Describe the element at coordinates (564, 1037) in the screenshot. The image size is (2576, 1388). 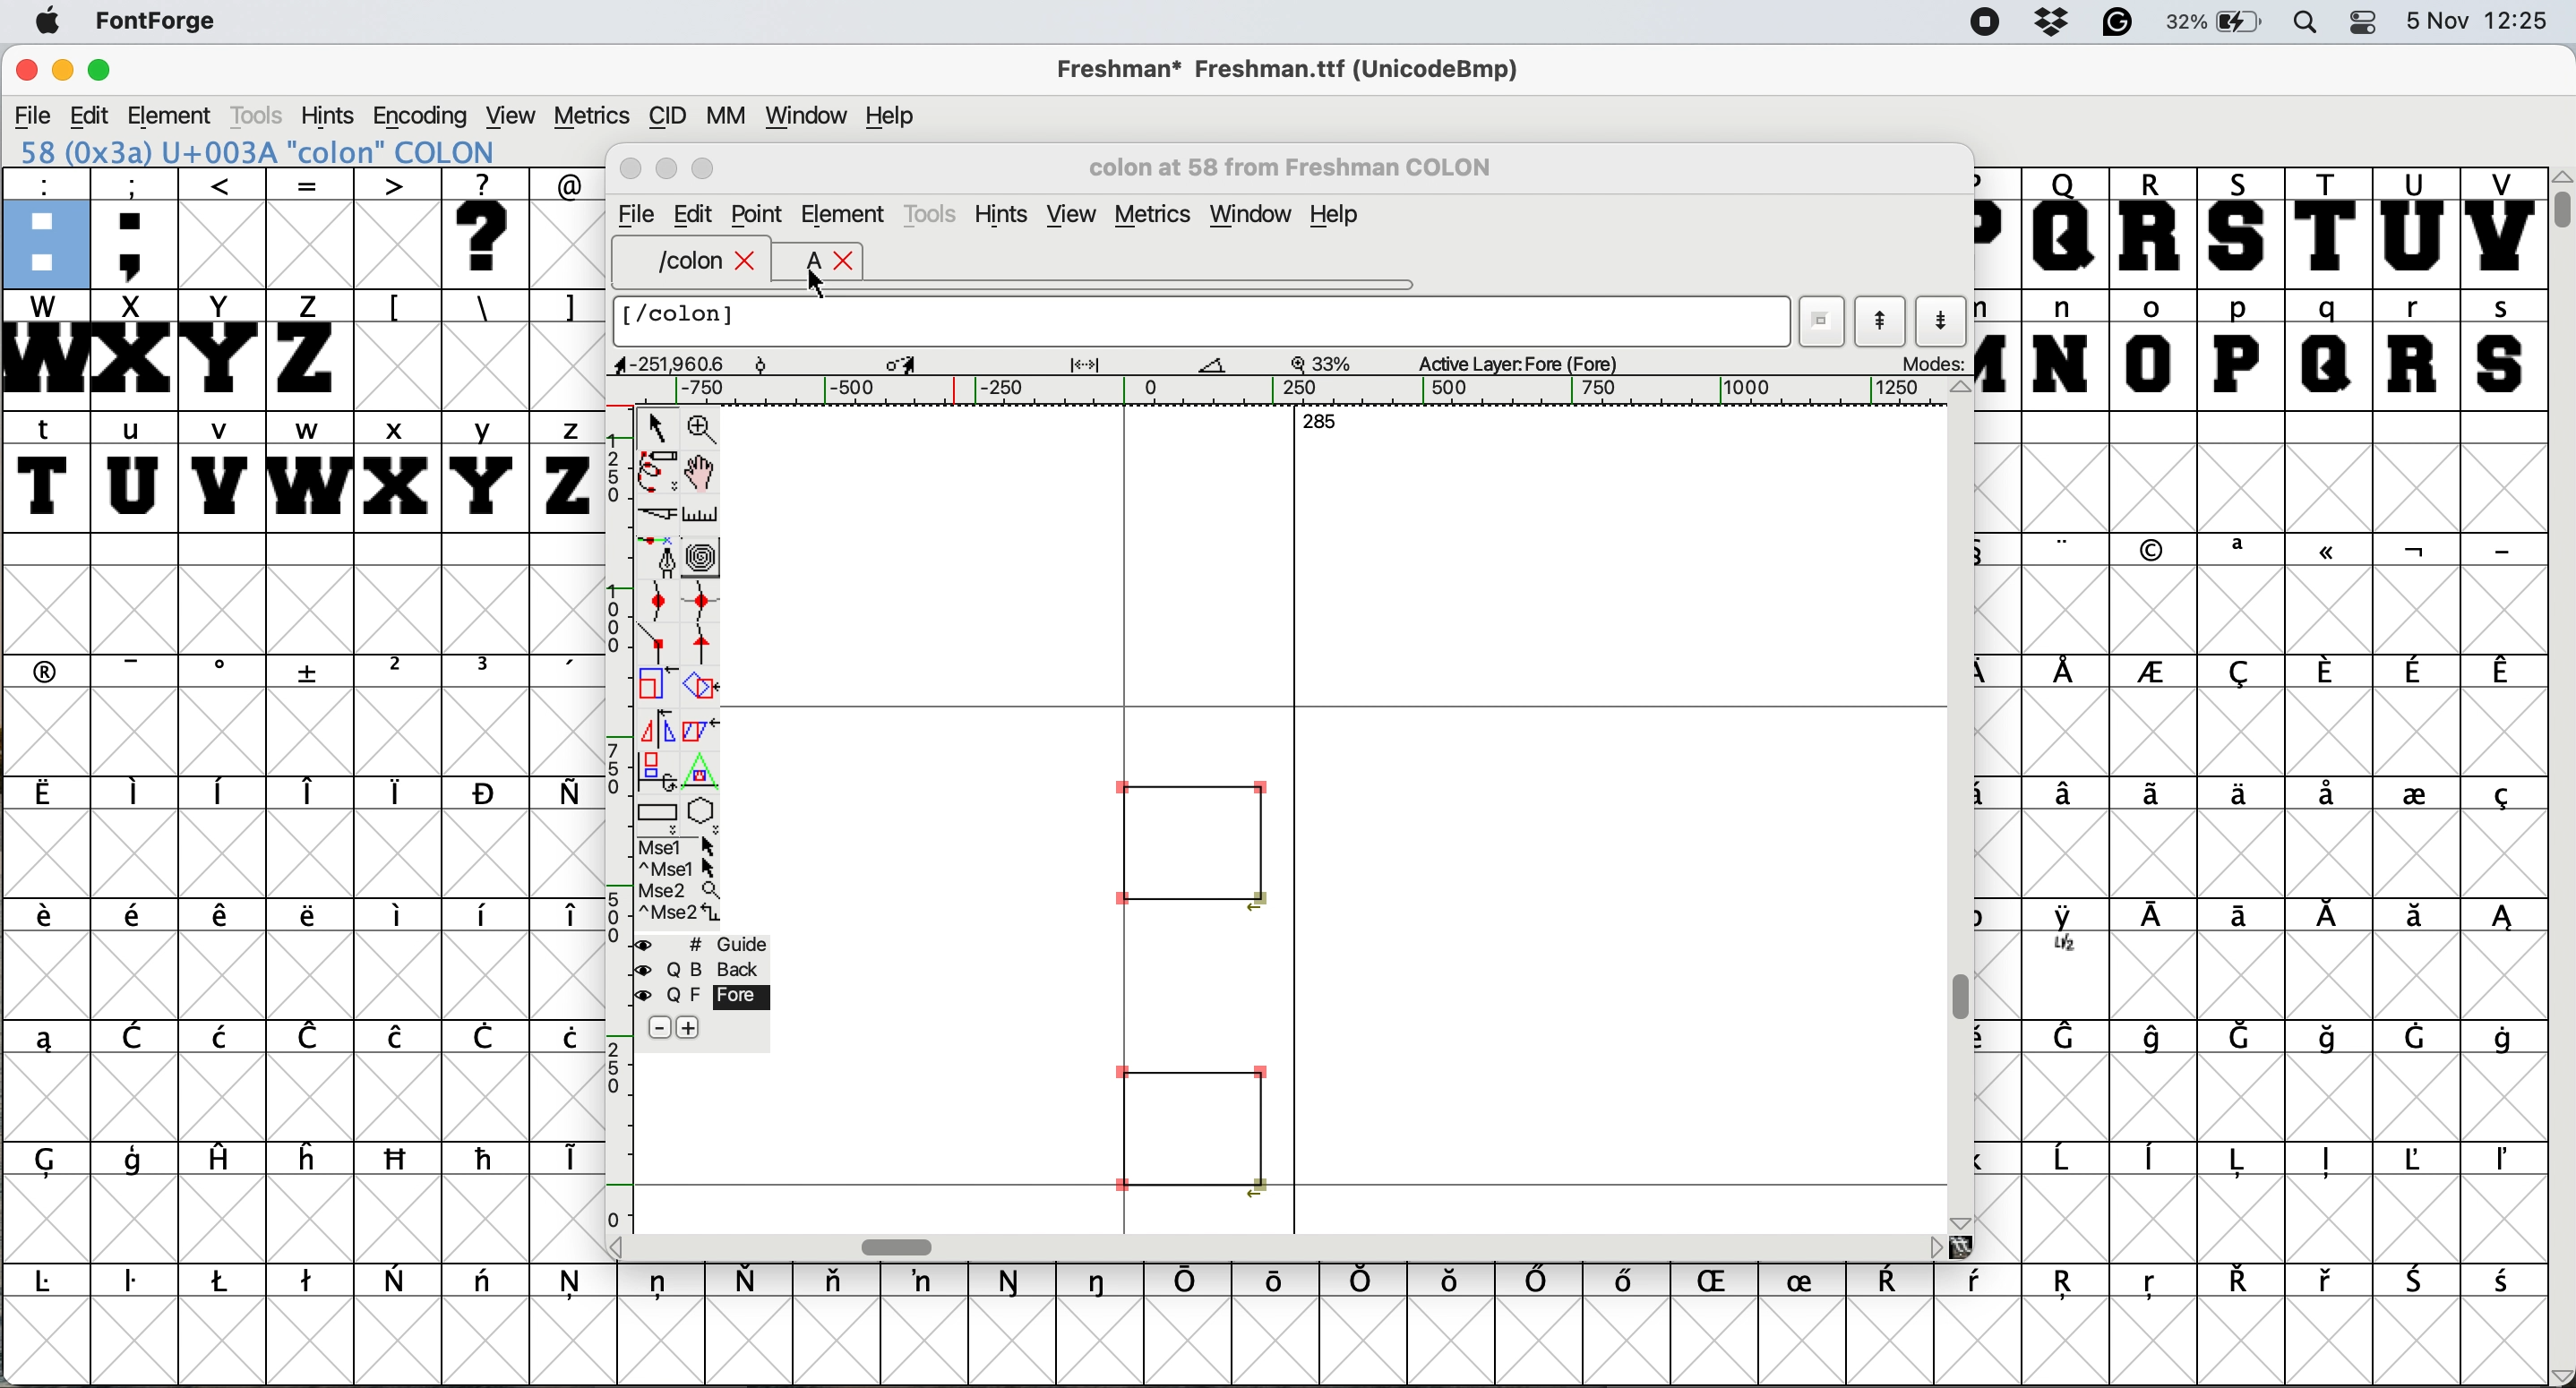
I see `symbol` at that location.